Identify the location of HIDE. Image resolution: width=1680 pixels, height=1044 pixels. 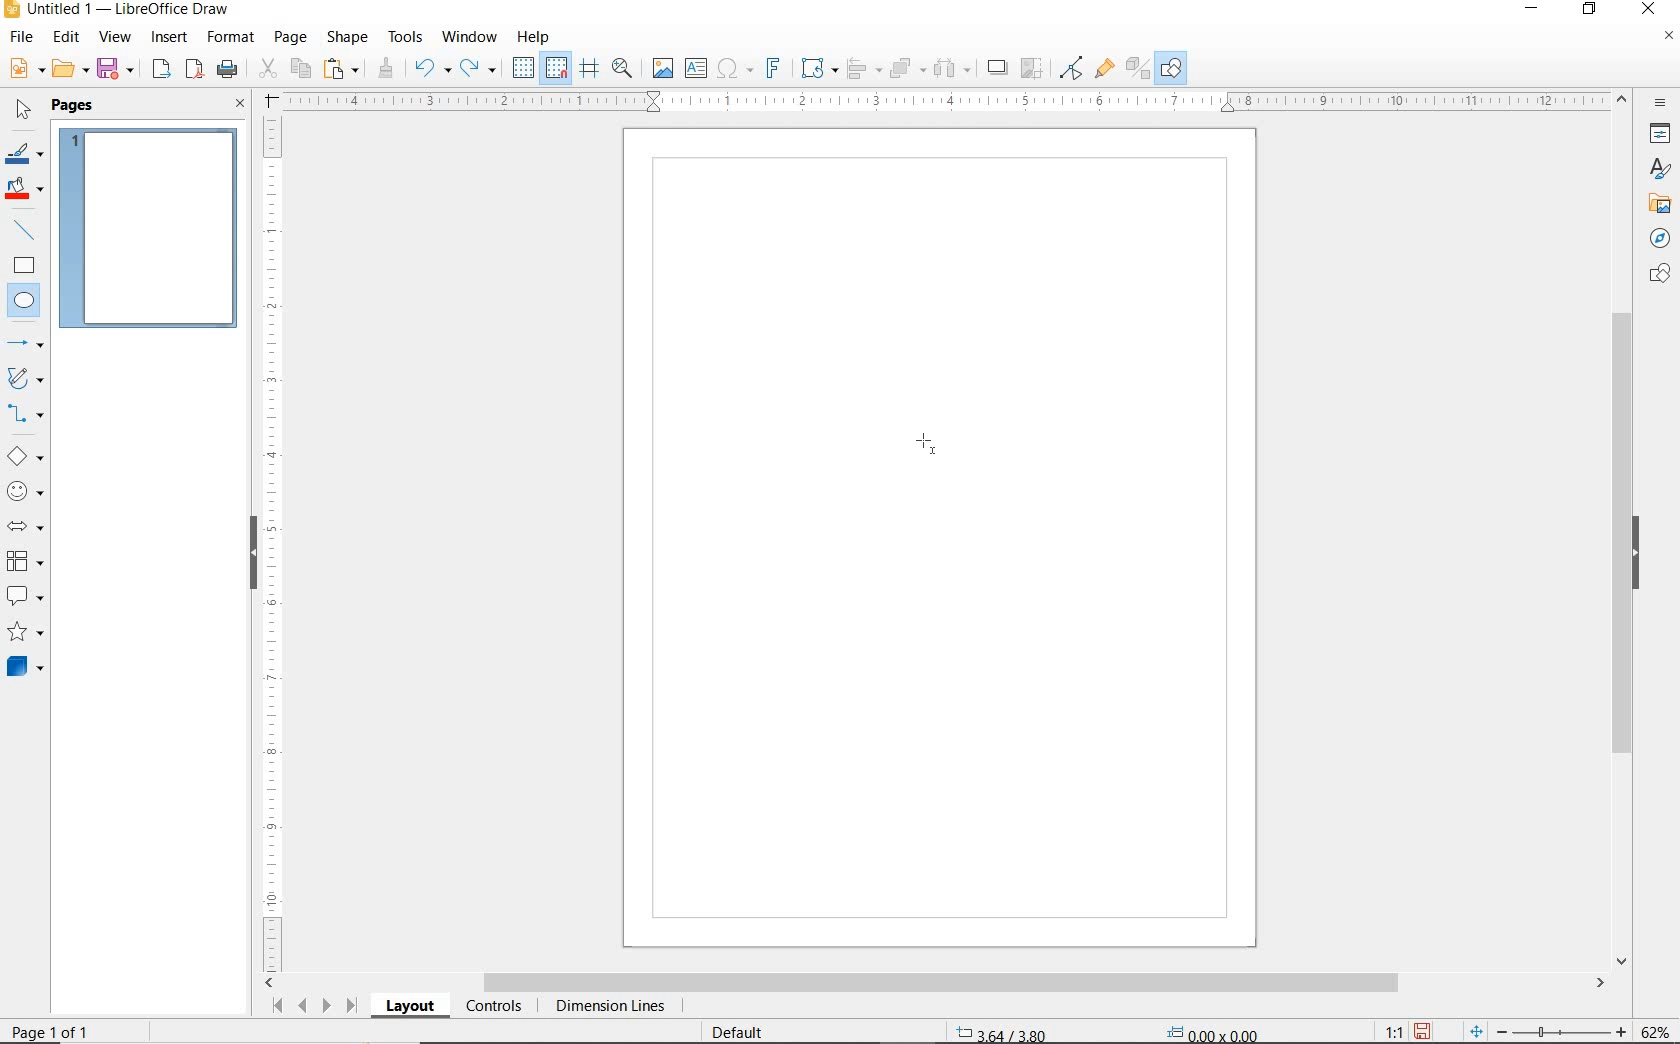
(250, 550).